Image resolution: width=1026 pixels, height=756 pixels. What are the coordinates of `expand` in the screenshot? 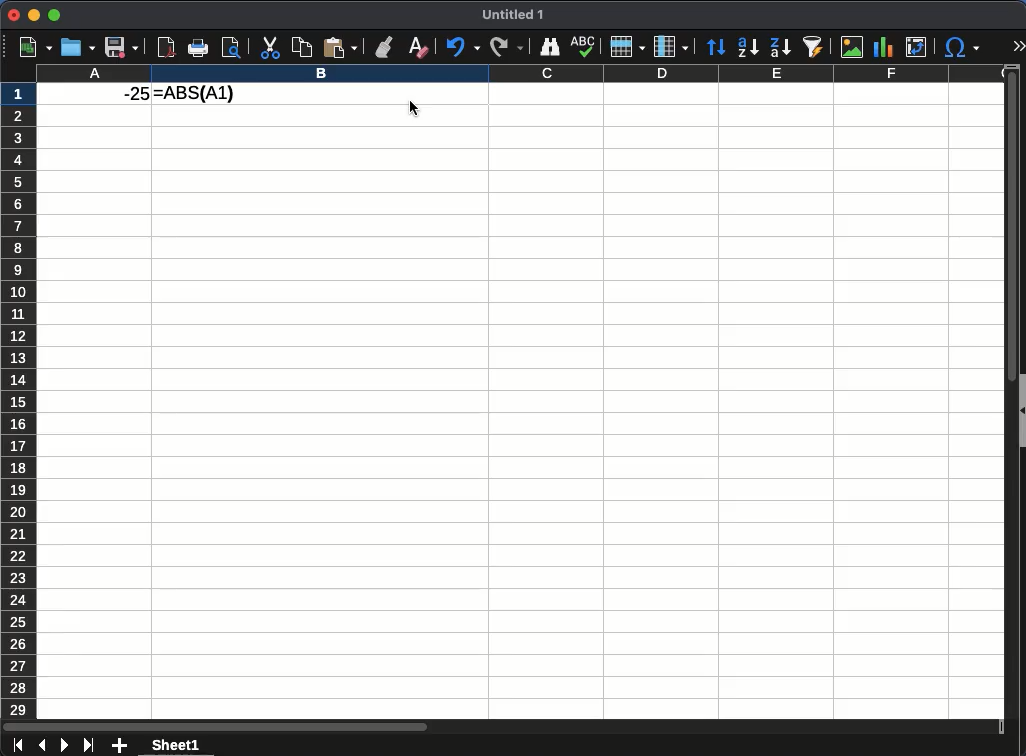 It's located at (1018, 45).